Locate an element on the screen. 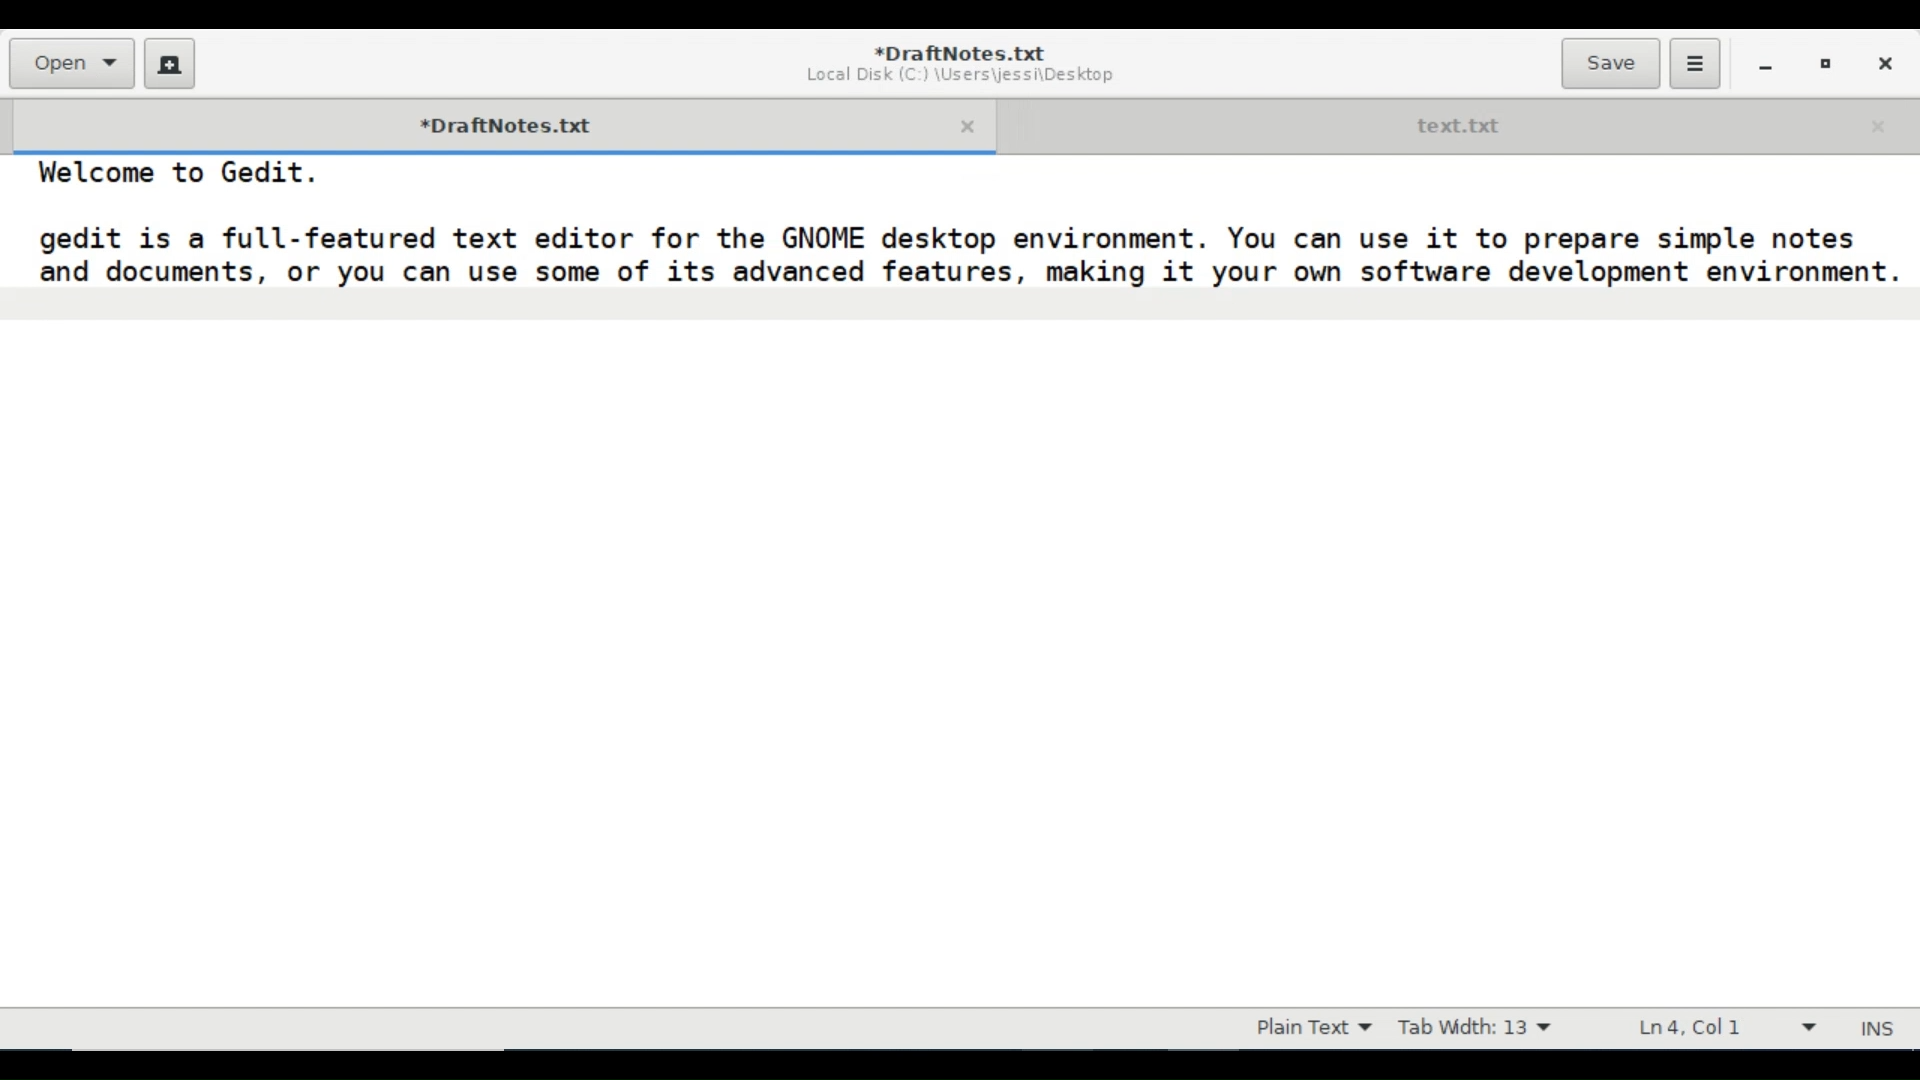 This screenshot has width=1920, height=1080. Application menu is located at coordinates (1694, 64).